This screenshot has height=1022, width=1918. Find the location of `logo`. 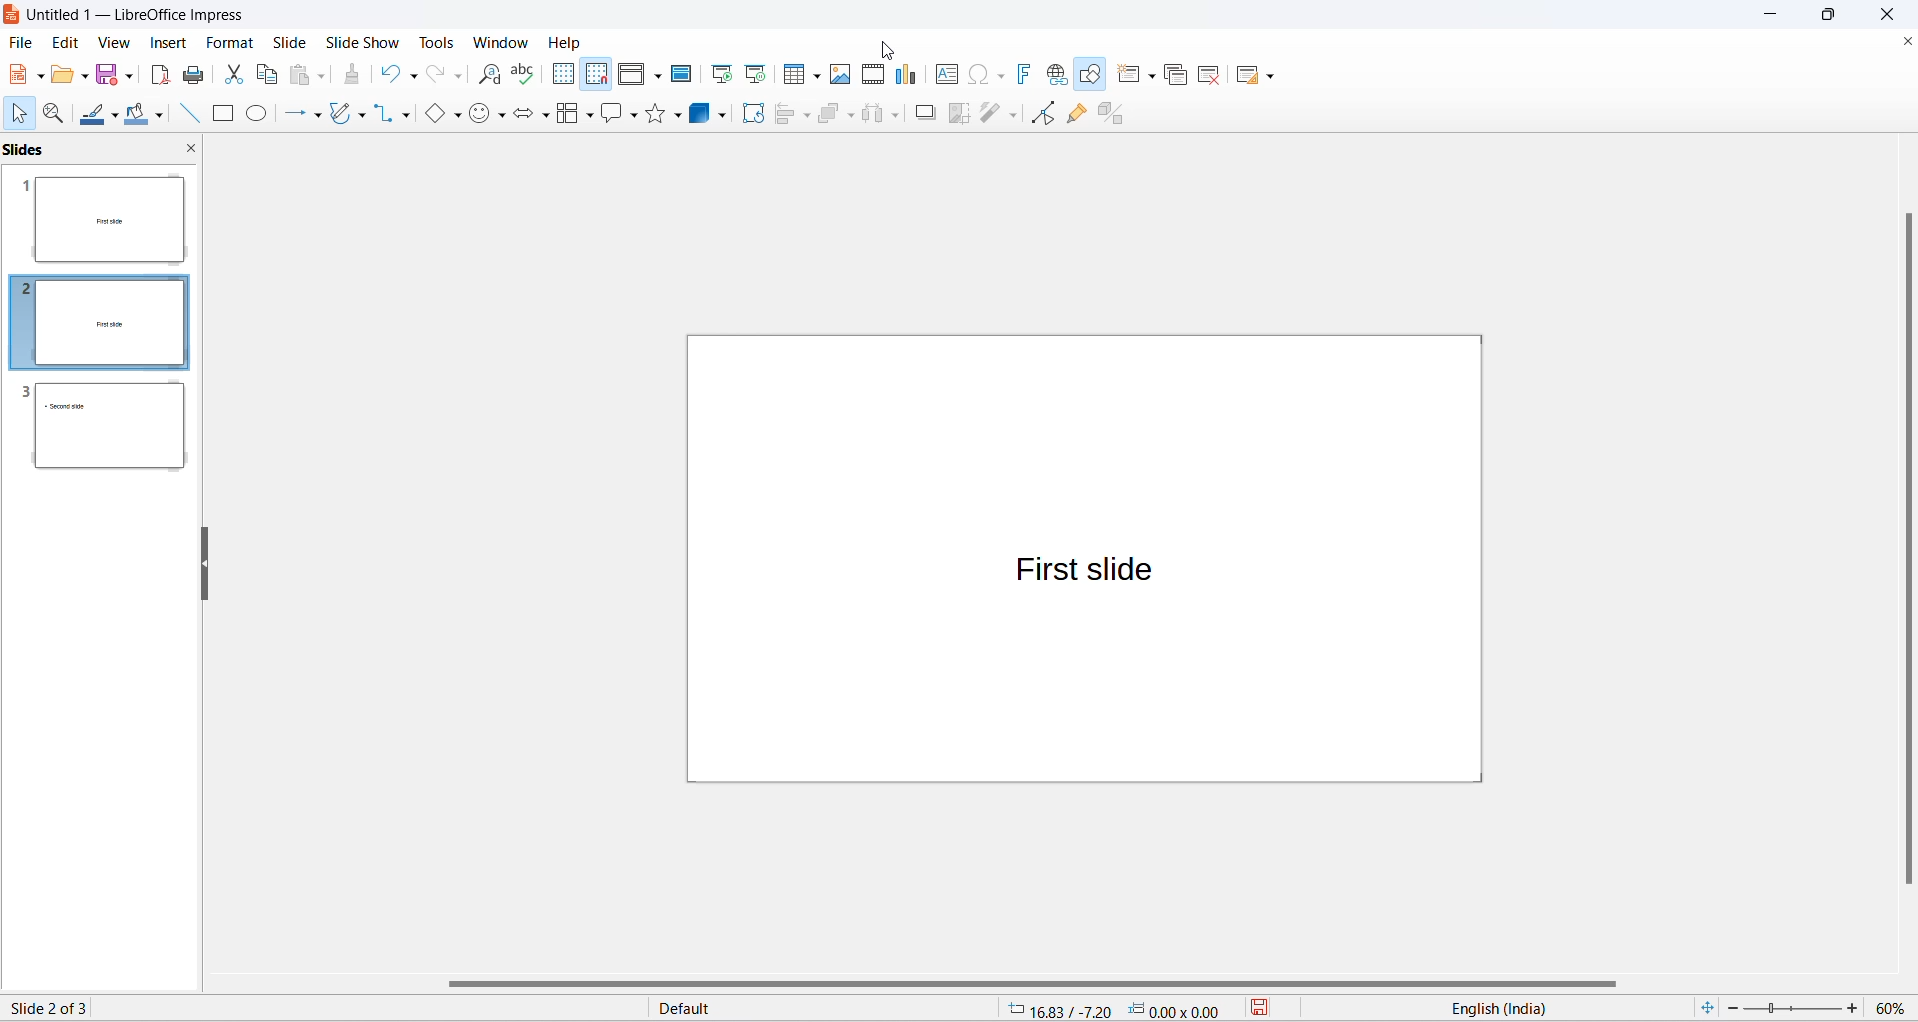

logo is located at coordinates (12, 15).